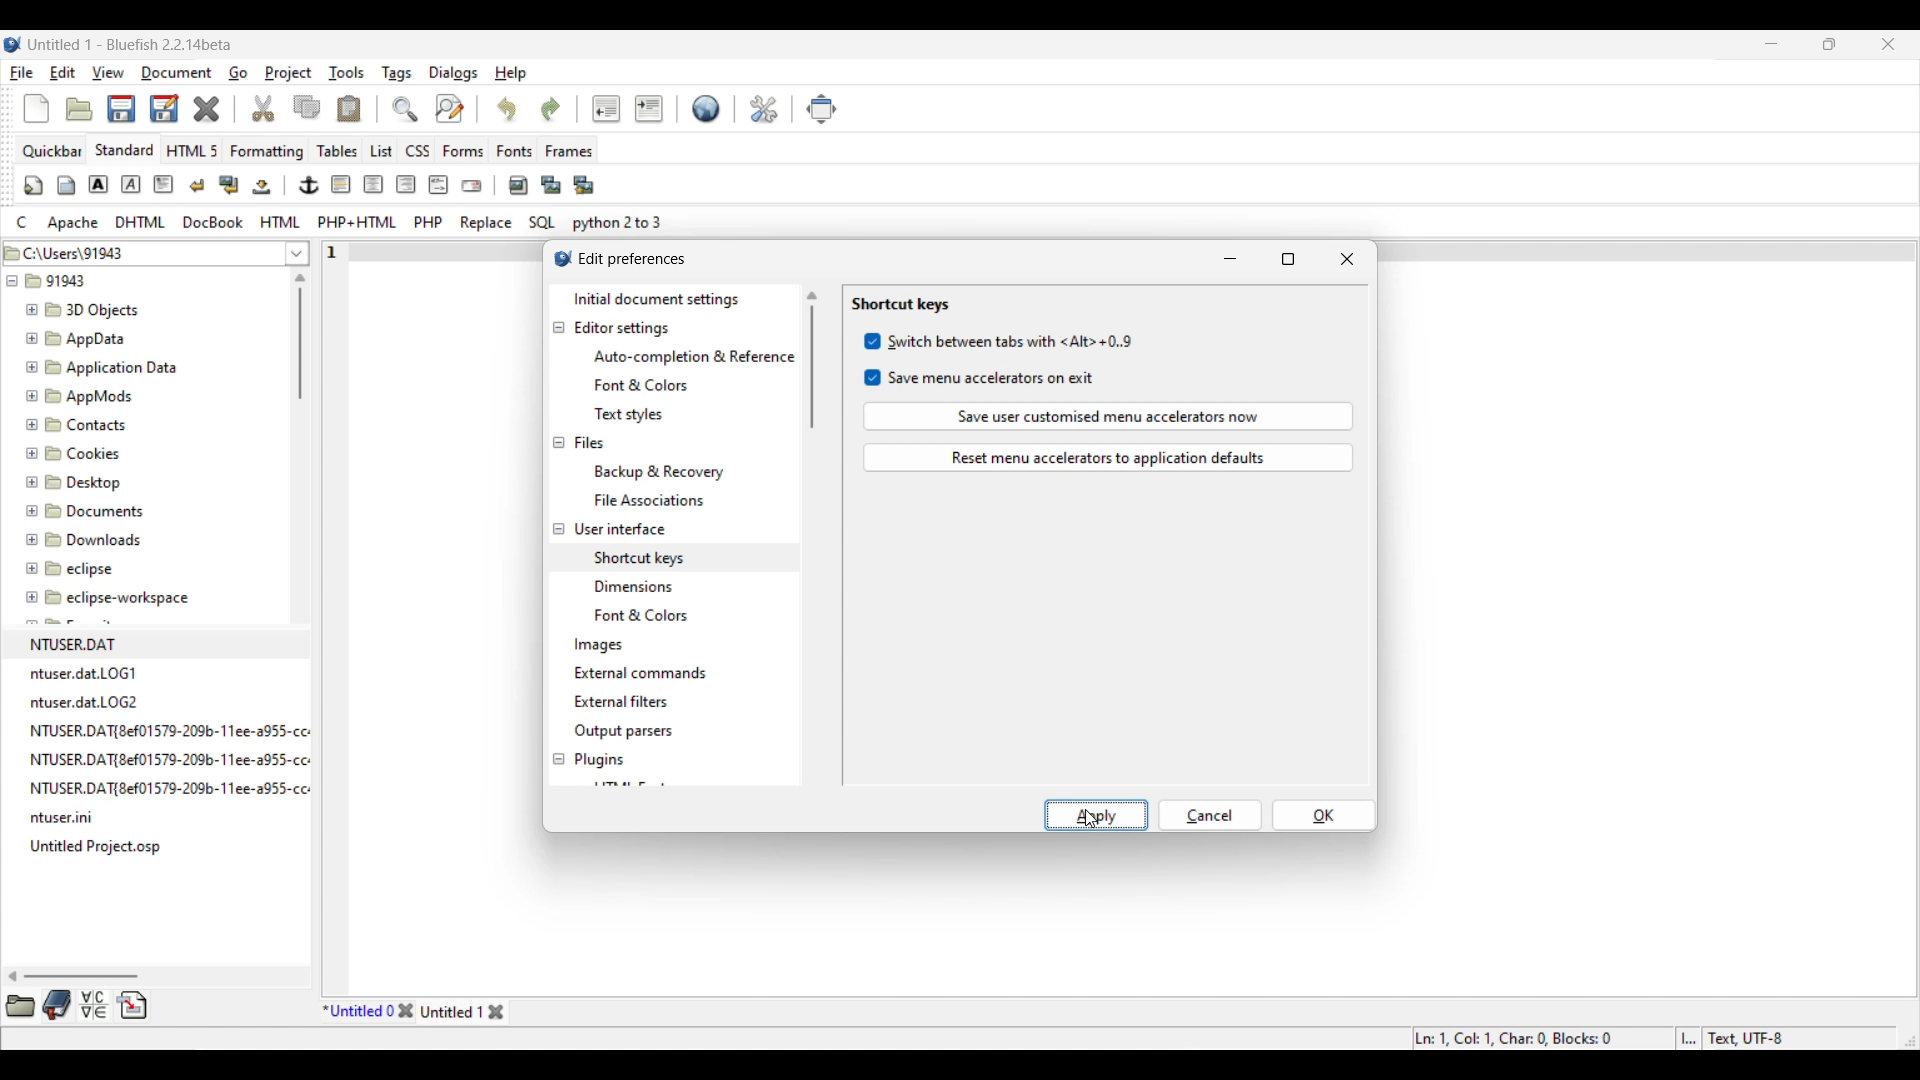 This screenshot has height=1080, width=1920. What do you see at coordinates (1324, 815) in the screenshot?
I see `OK` at bounding box center [1324, 815].